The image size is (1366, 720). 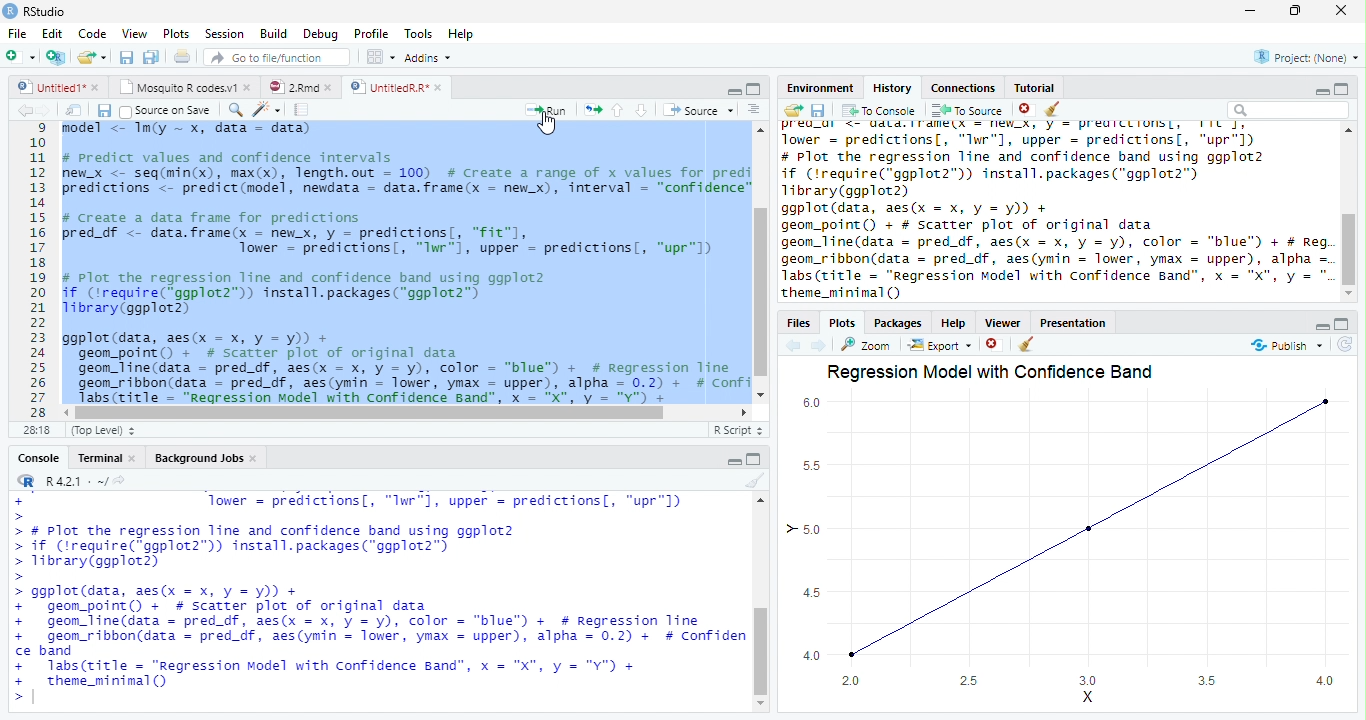 What do you see at coordinates (35, 128) in the screenshot?
I see `1` at bounding box center [35, 128].